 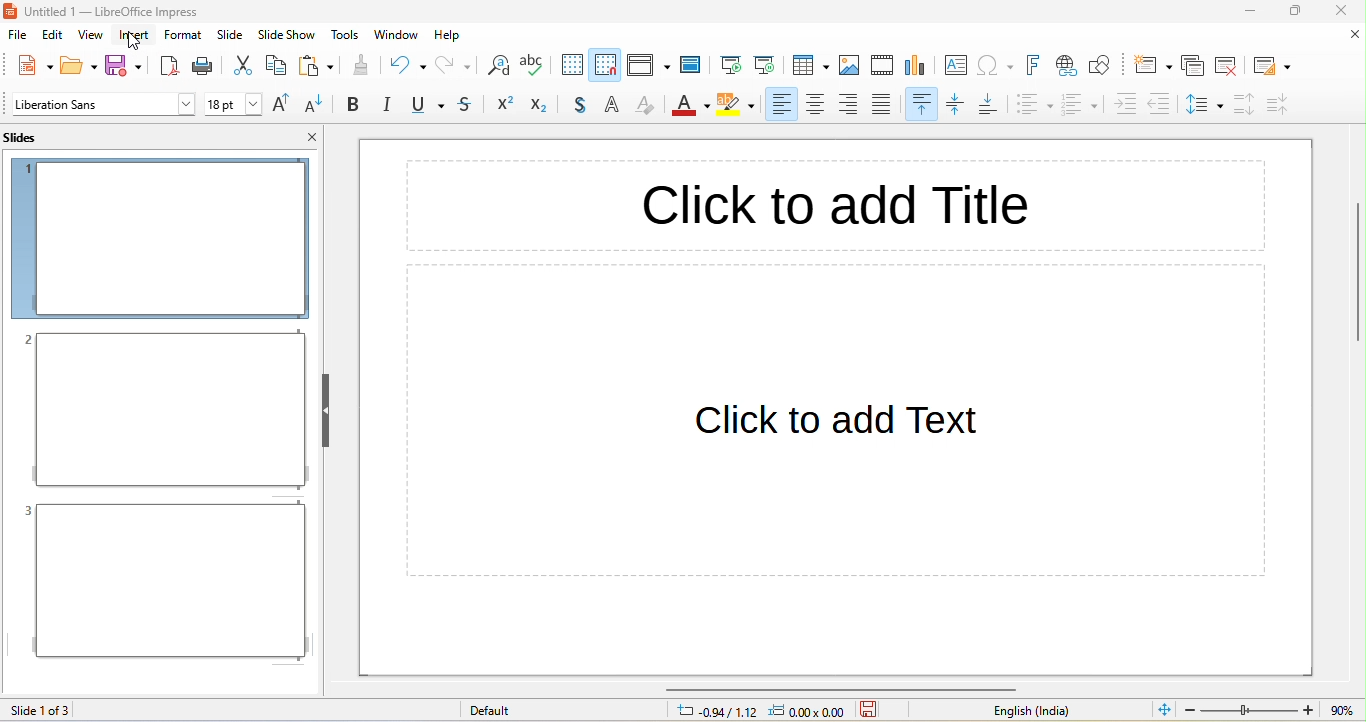 What do you see at coordinates (312, 136) in the screenshot?
I see `close` at bounding box center [312, 136].